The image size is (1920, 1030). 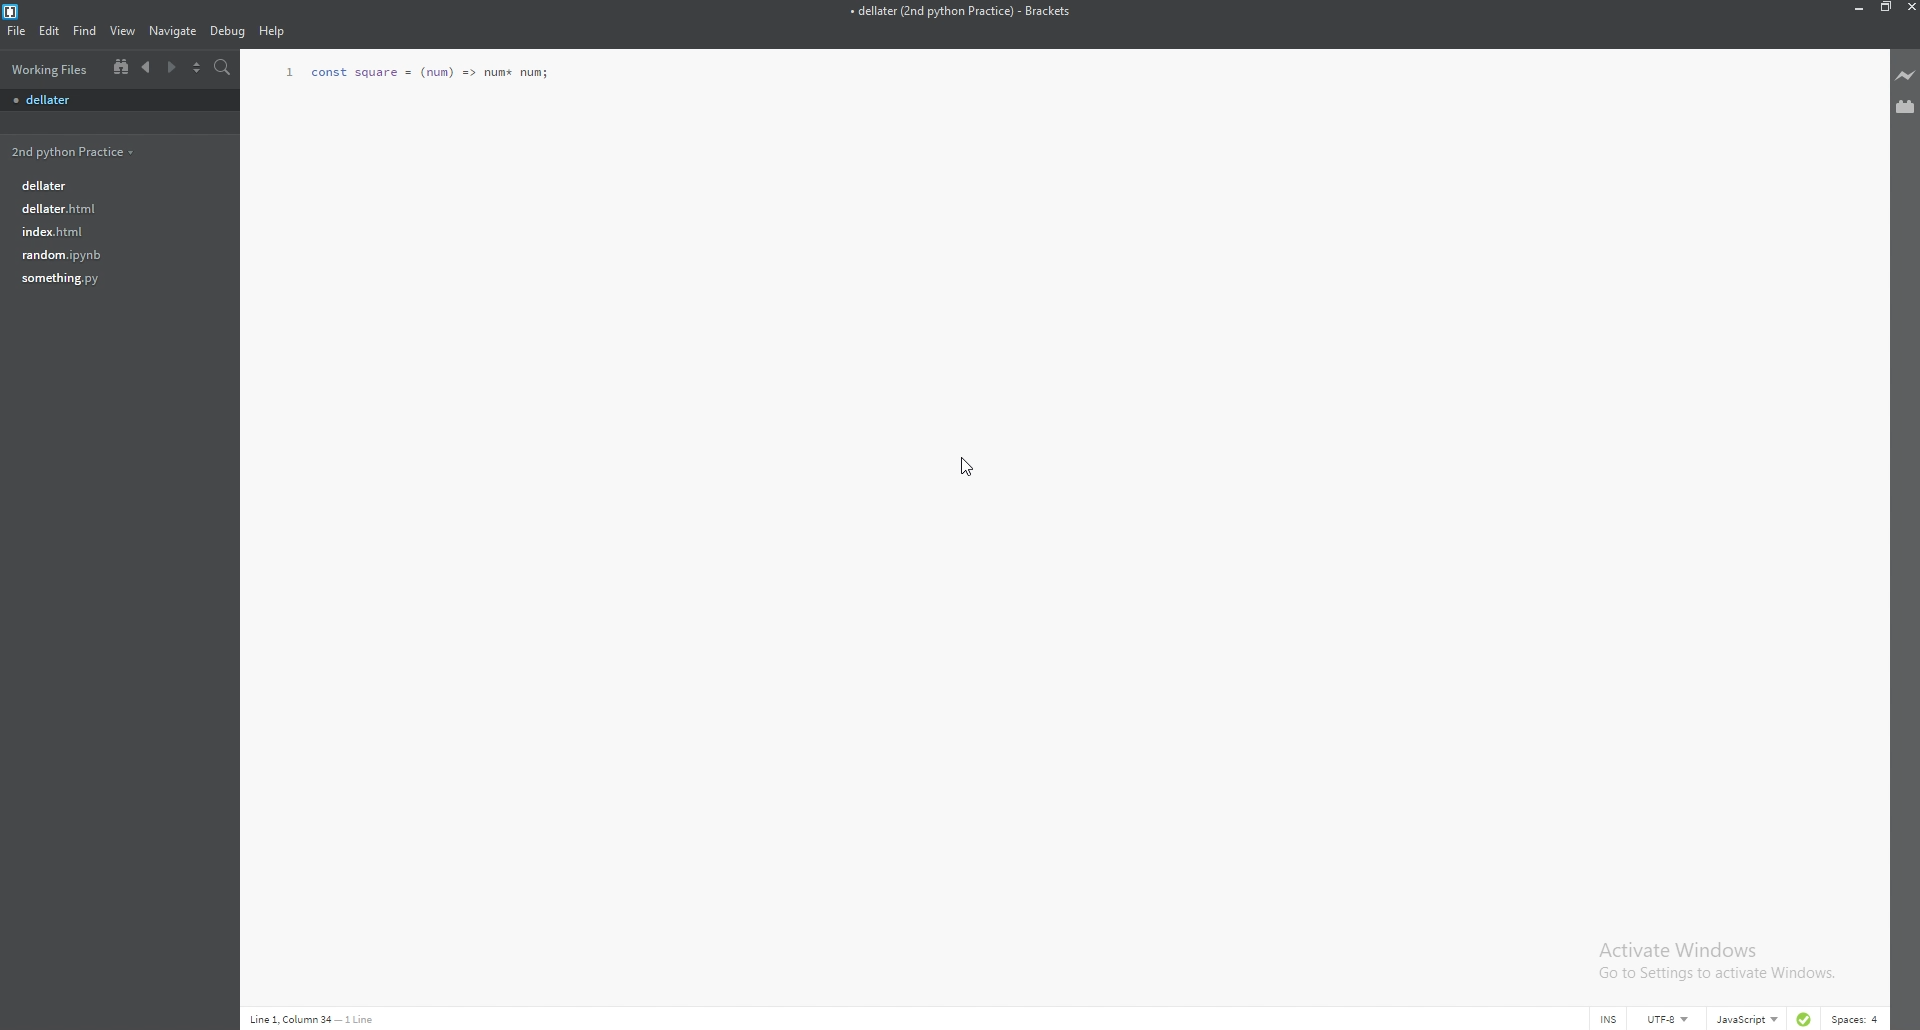 What do you see at coordinates (228, 31) in the screenshot?
I see `debug` at bounding box center [228, 31].